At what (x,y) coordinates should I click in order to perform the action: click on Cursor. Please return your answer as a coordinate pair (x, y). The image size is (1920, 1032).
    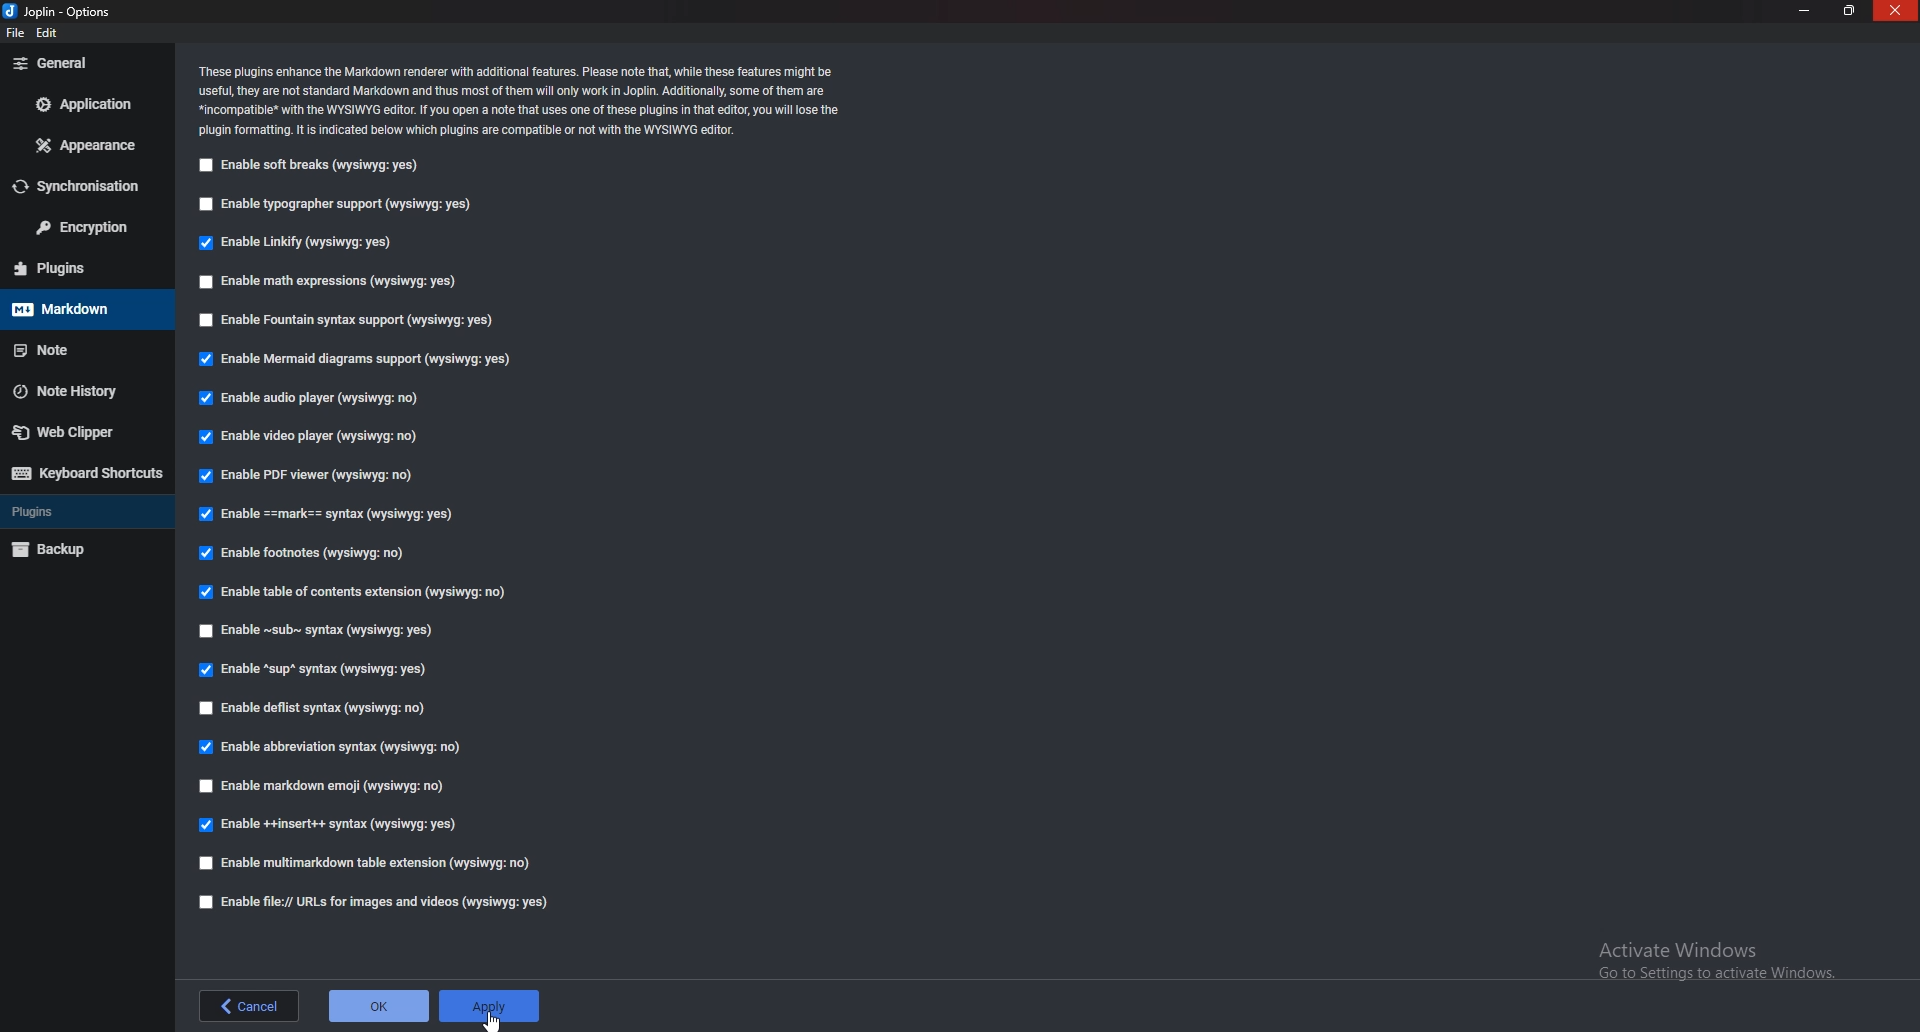
    Looking at the image, I should click on (495, 1020).